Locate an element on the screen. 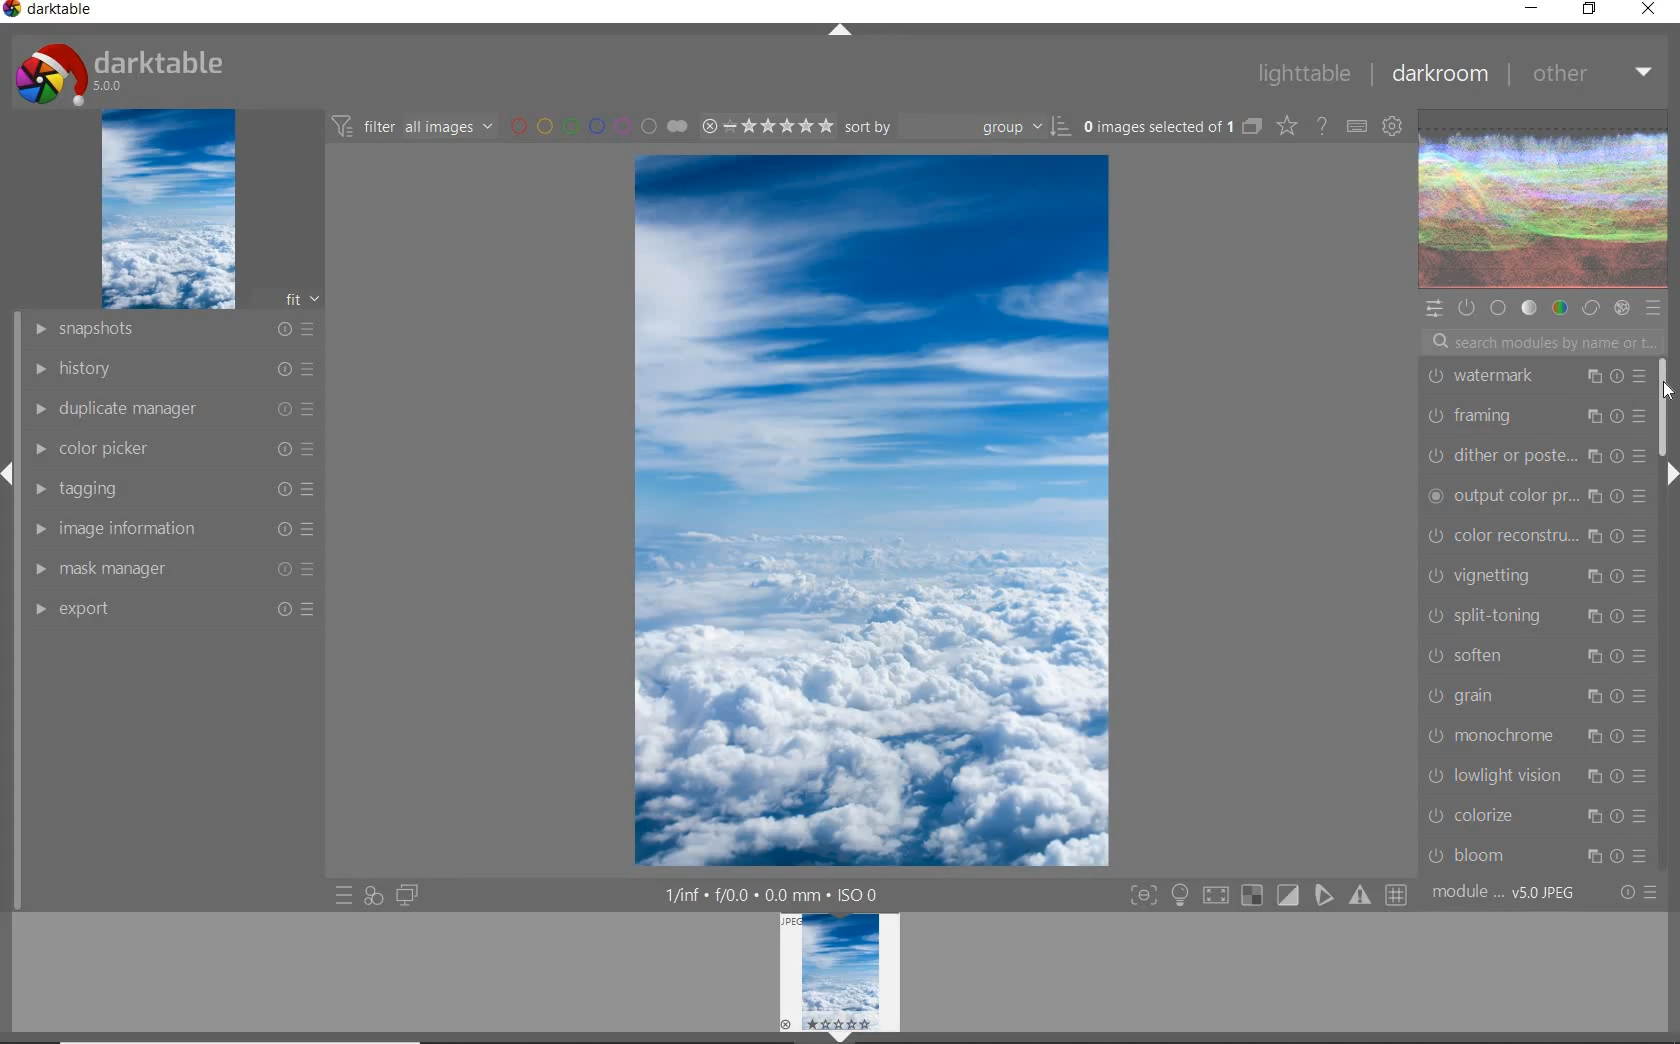  SEARCH MODULES is located at coordinates (1543, 342).